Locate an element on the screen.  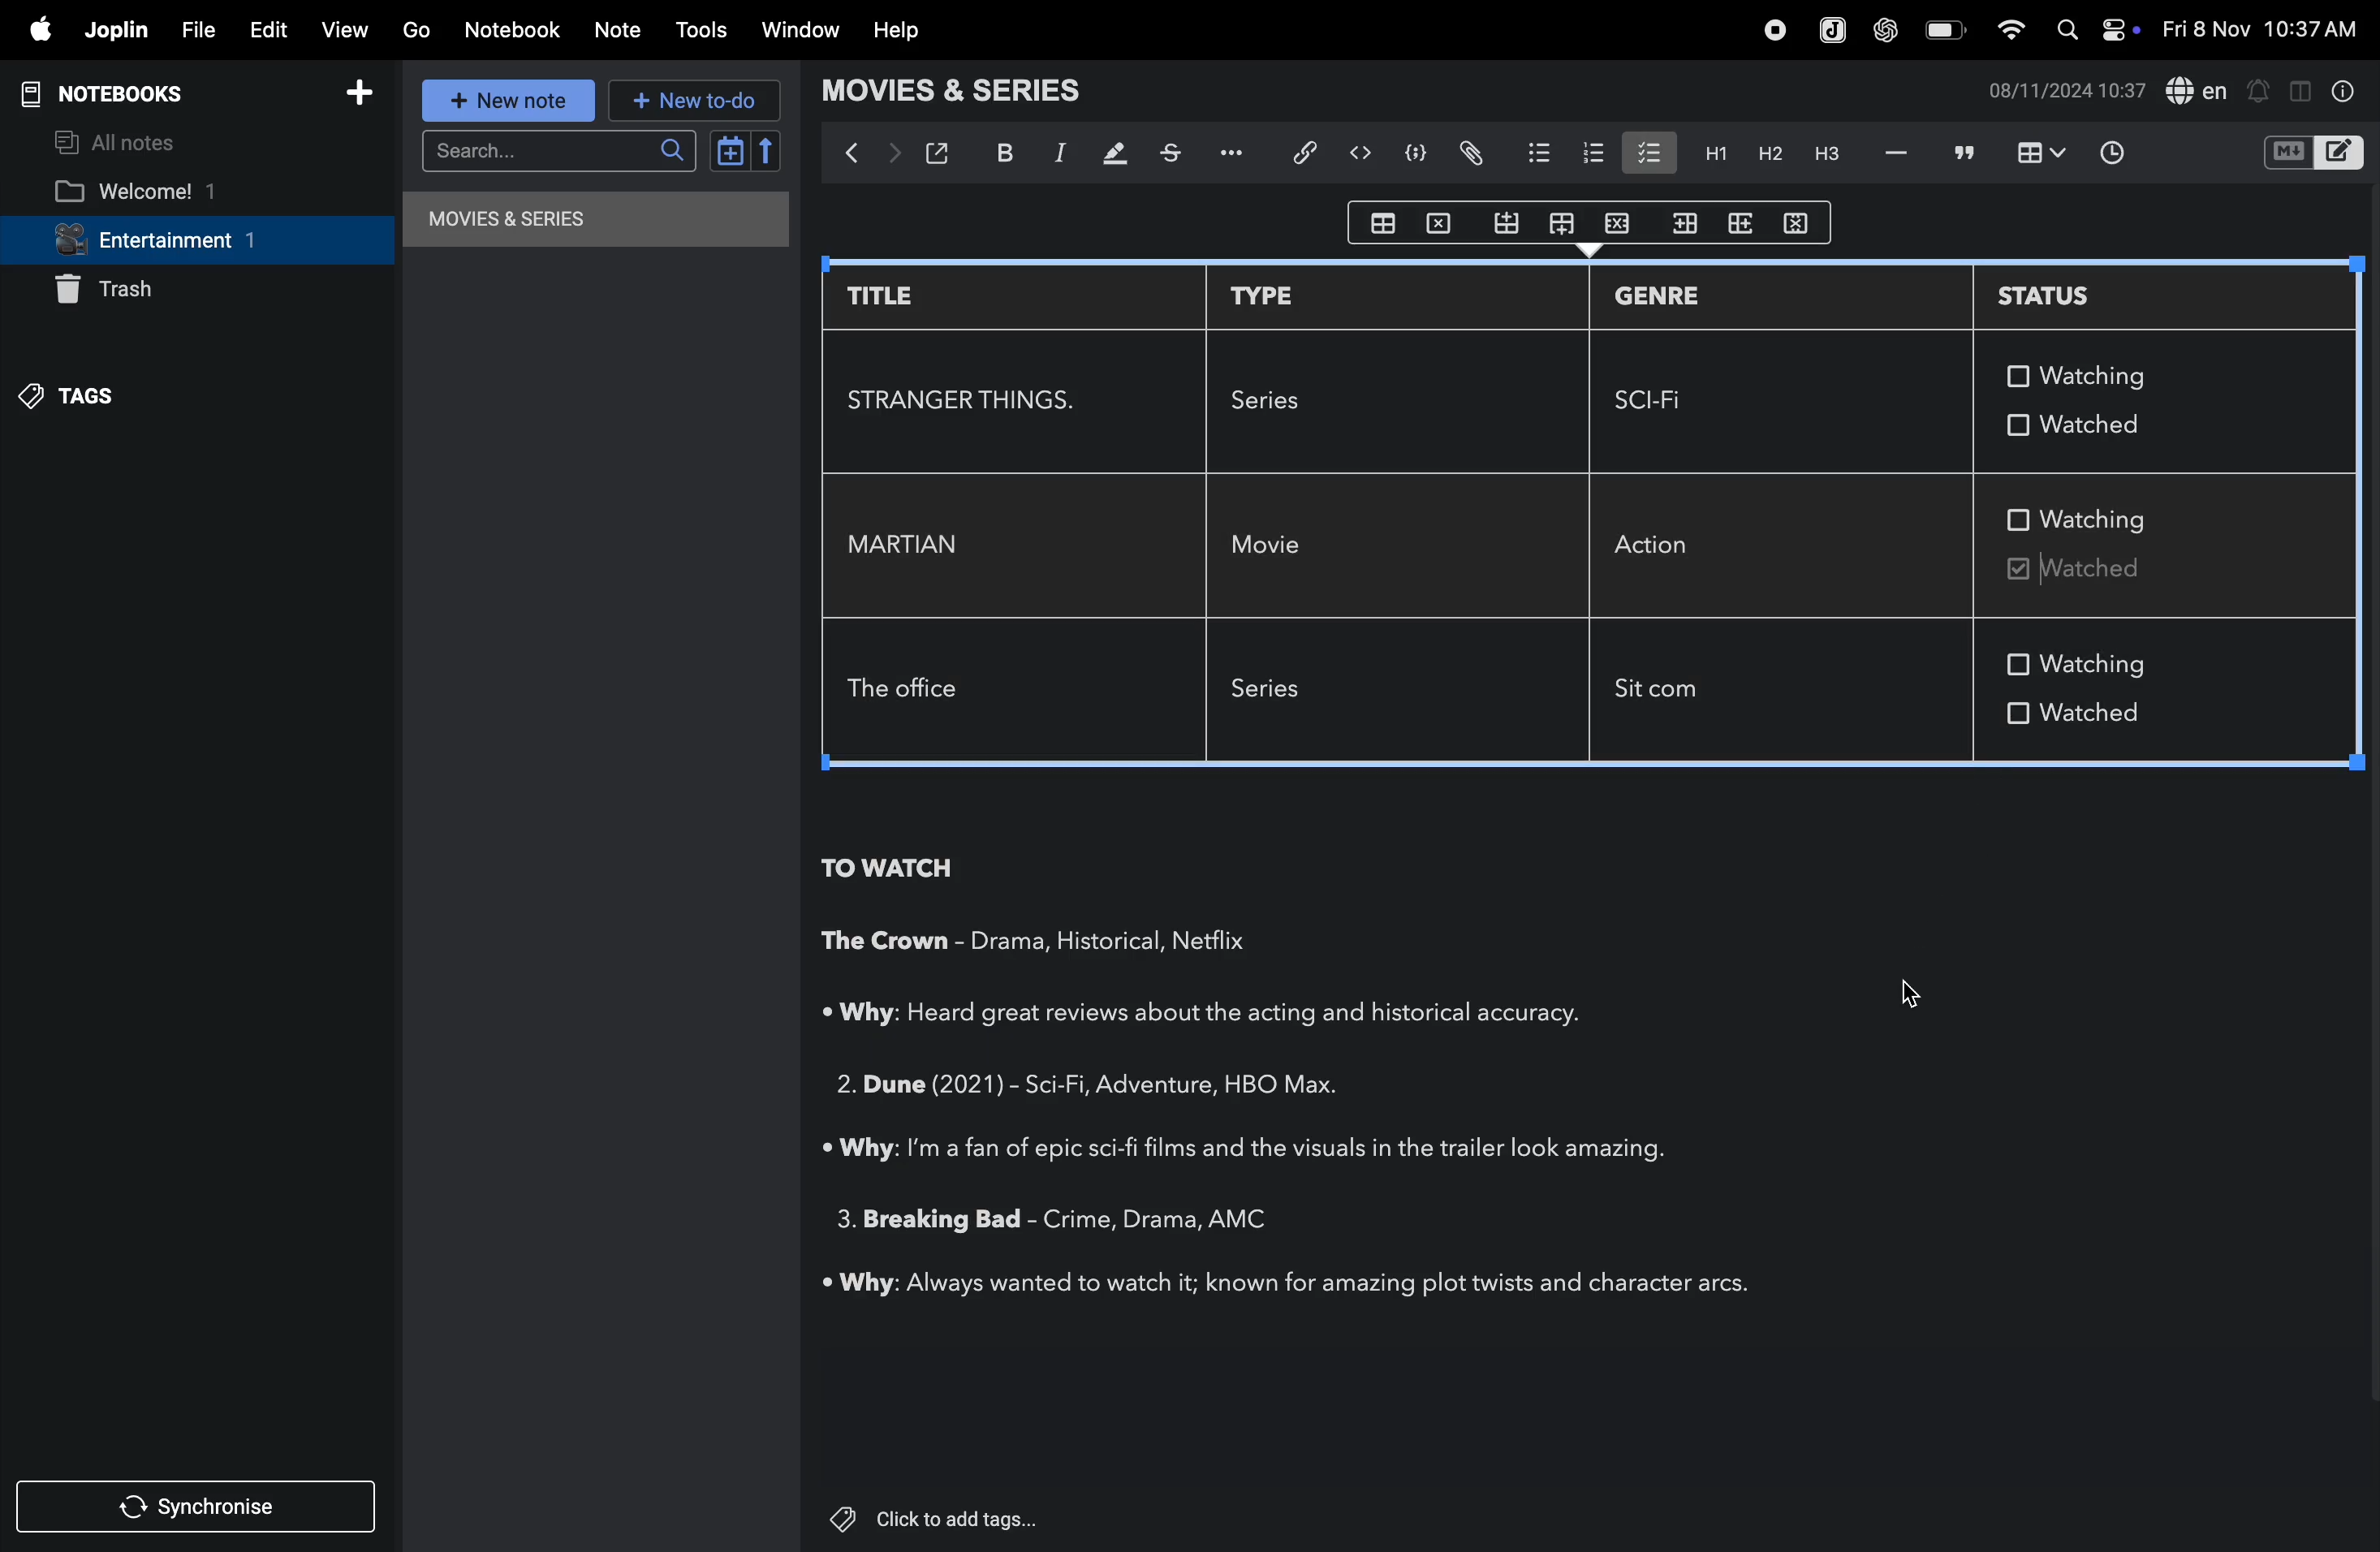
joplin is located at coordinates (1830, 29).